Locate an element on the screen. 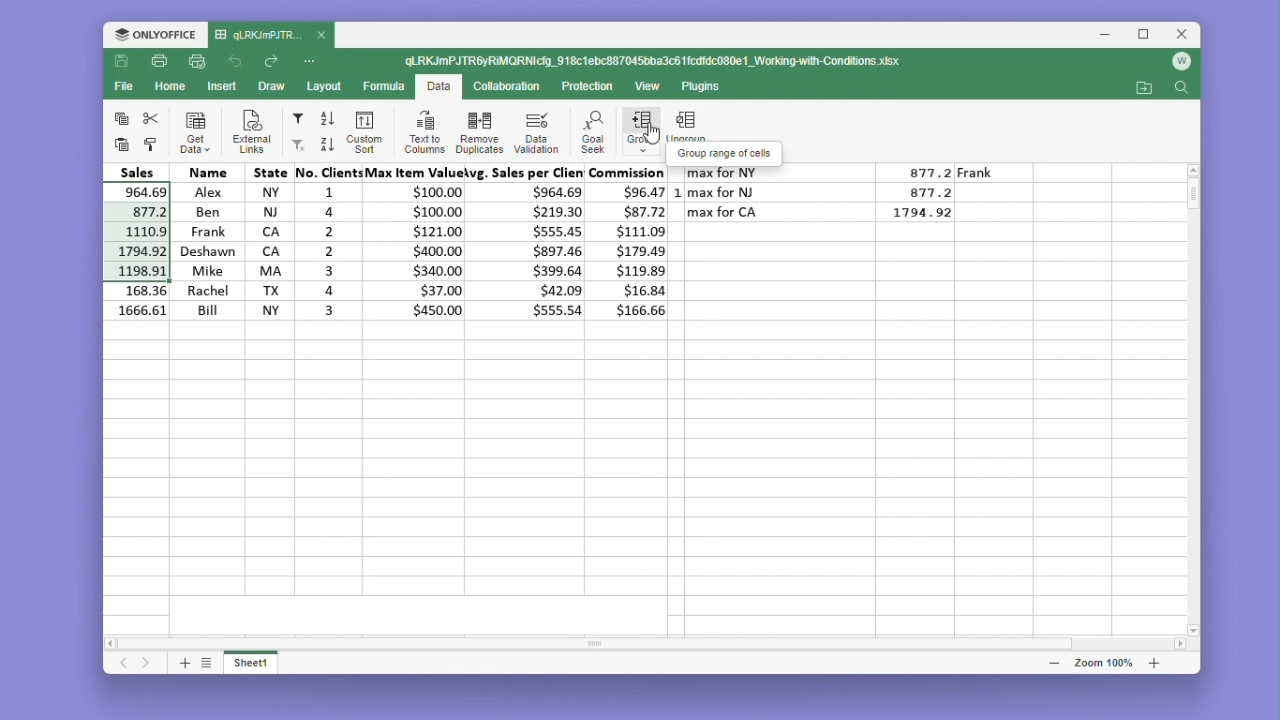 The height and width of the screenshot is (720, 1280). file name is located at coordinates (271, 36).